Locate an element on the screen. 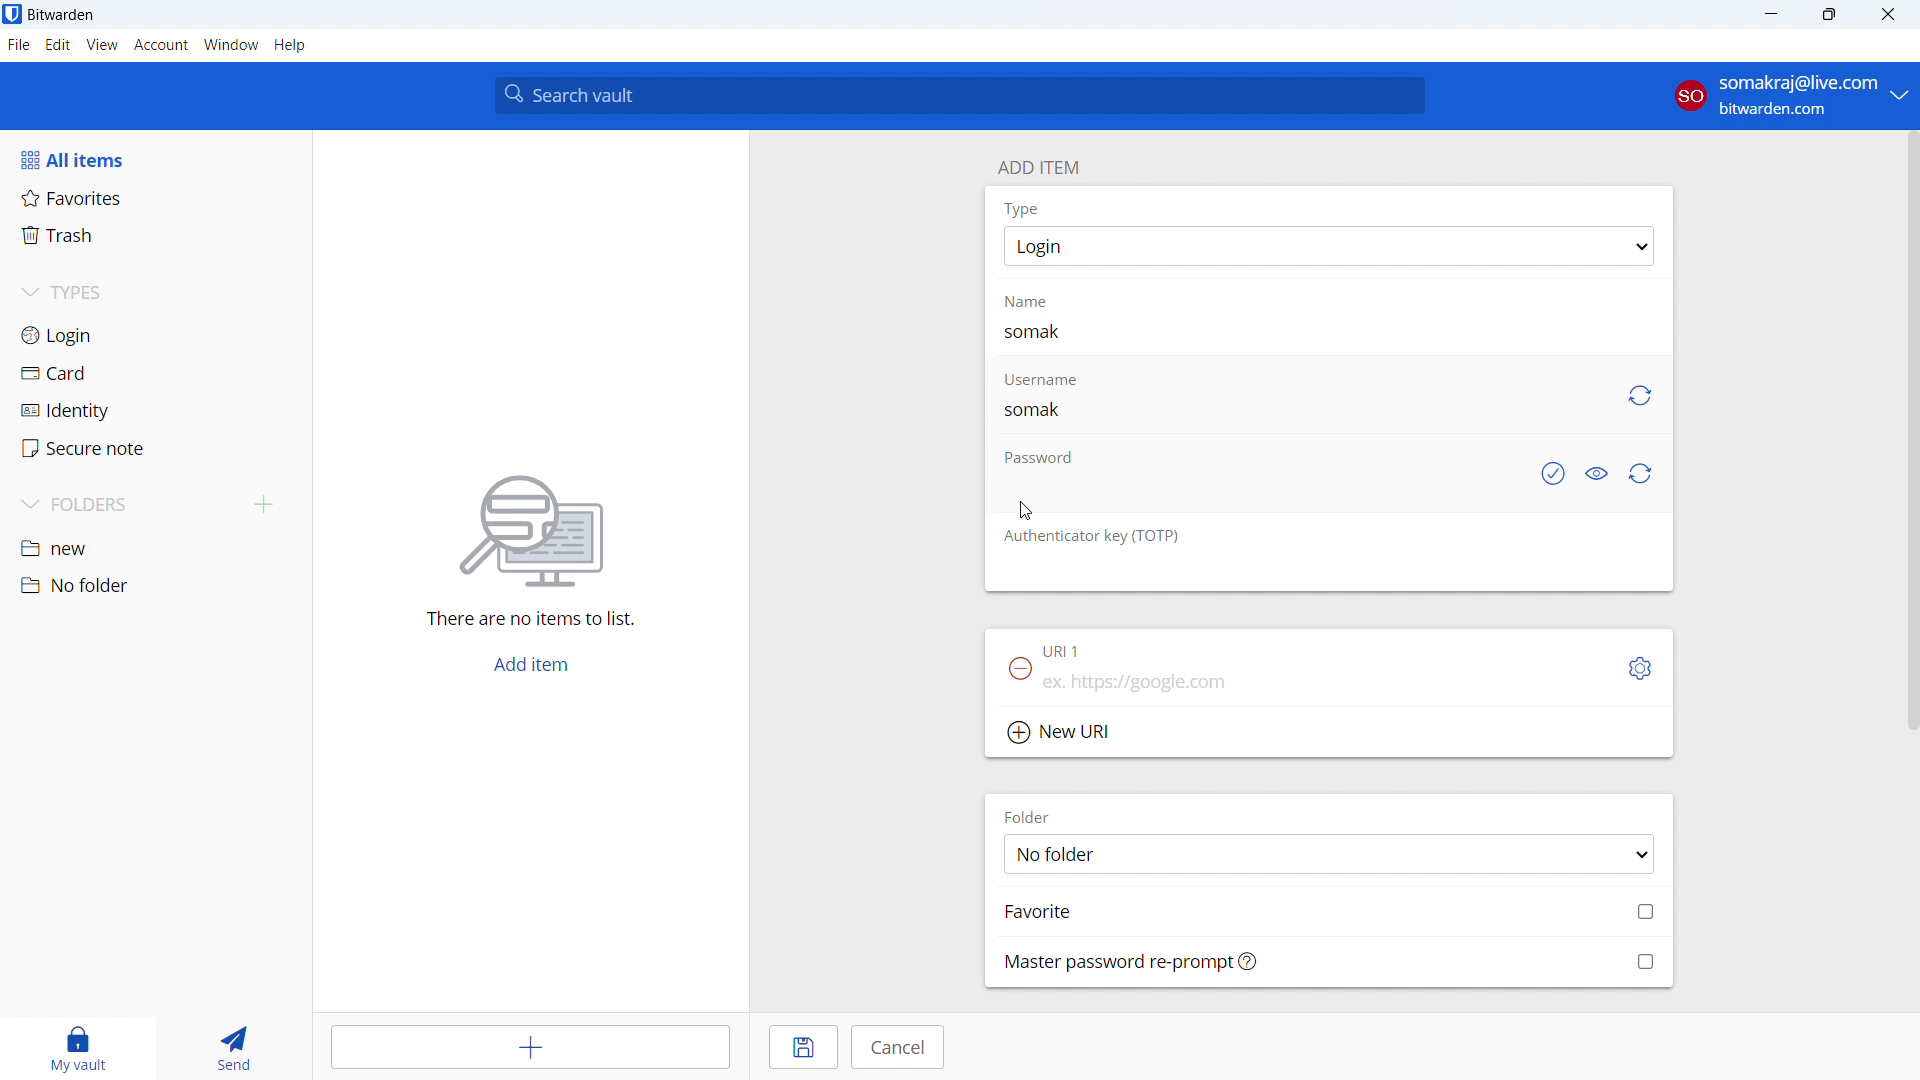 This screenshot has height=1080, width=1920. maximize is located at coordinates (1828, 15).